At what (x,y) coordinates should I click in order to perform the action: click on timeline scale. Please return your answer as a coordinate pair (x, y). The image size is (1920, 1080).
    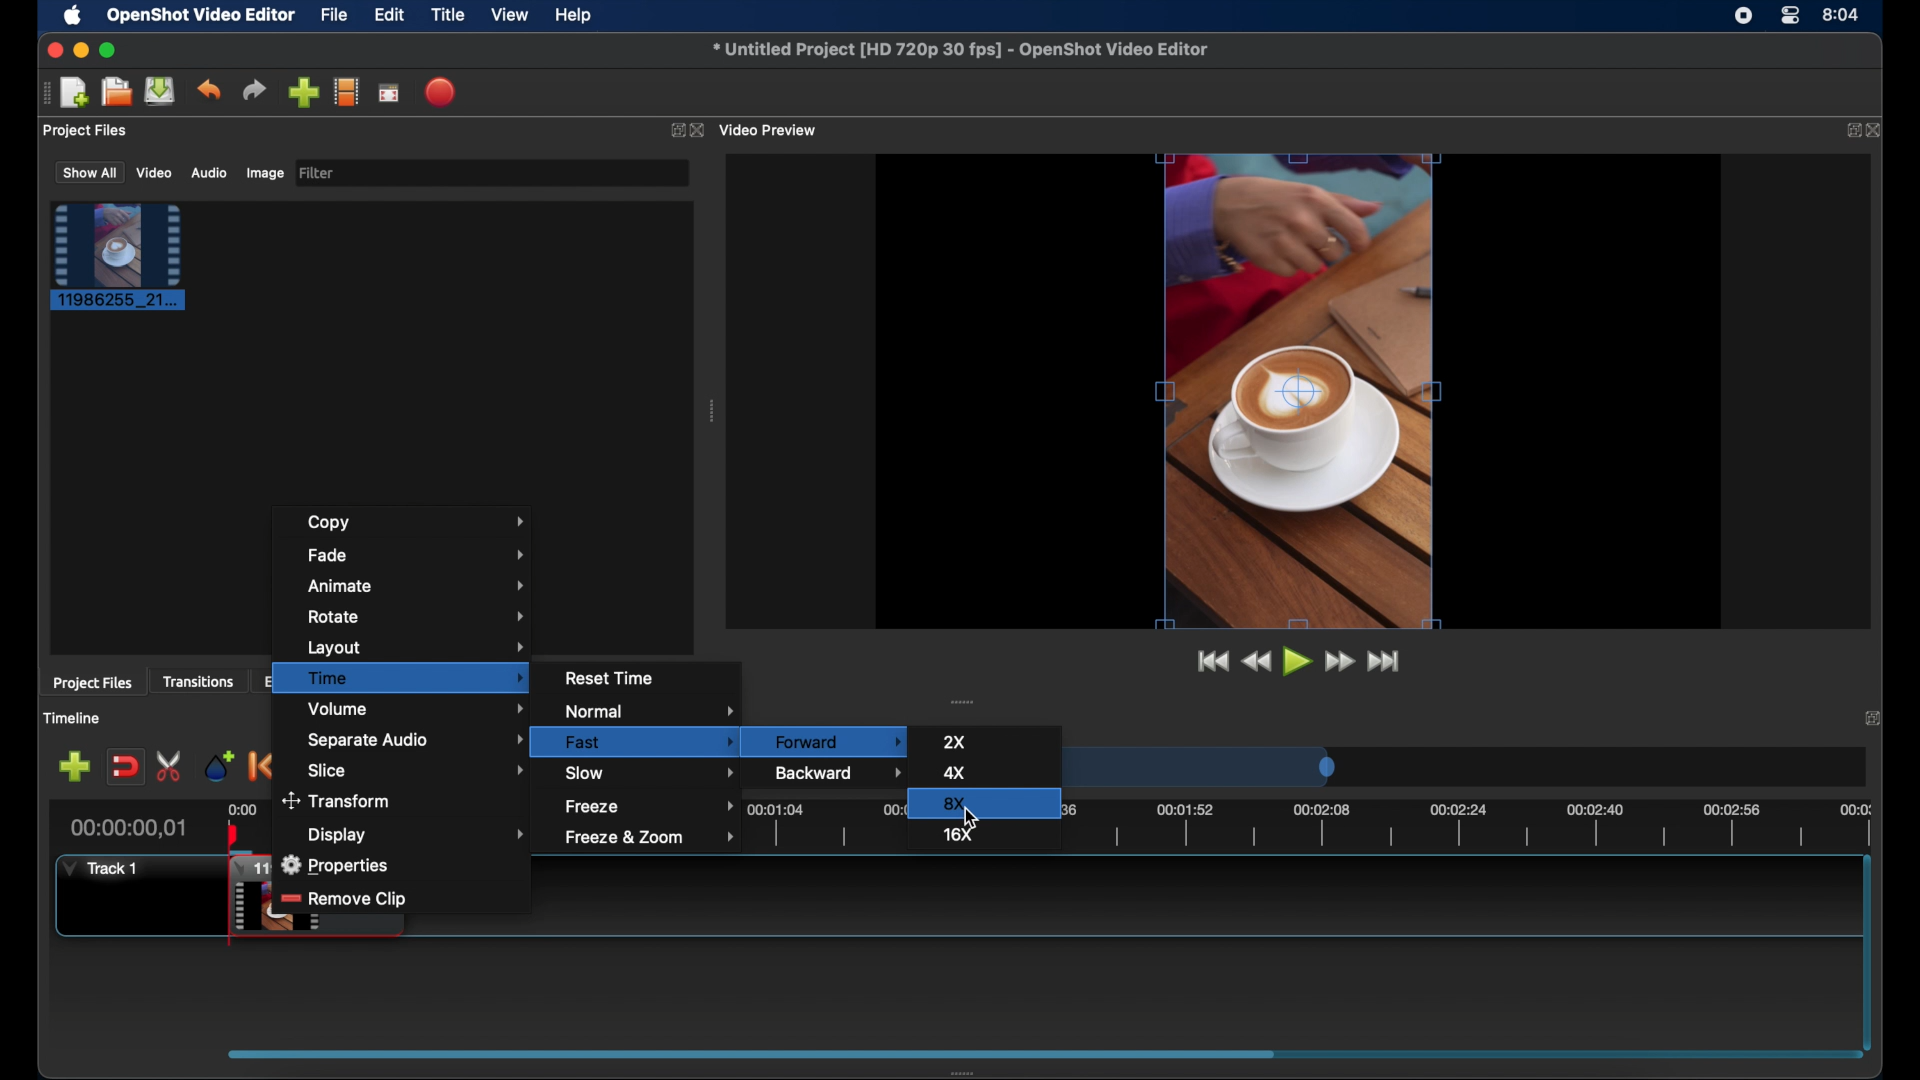
    Looking at the image, I should click on (1208, 766).